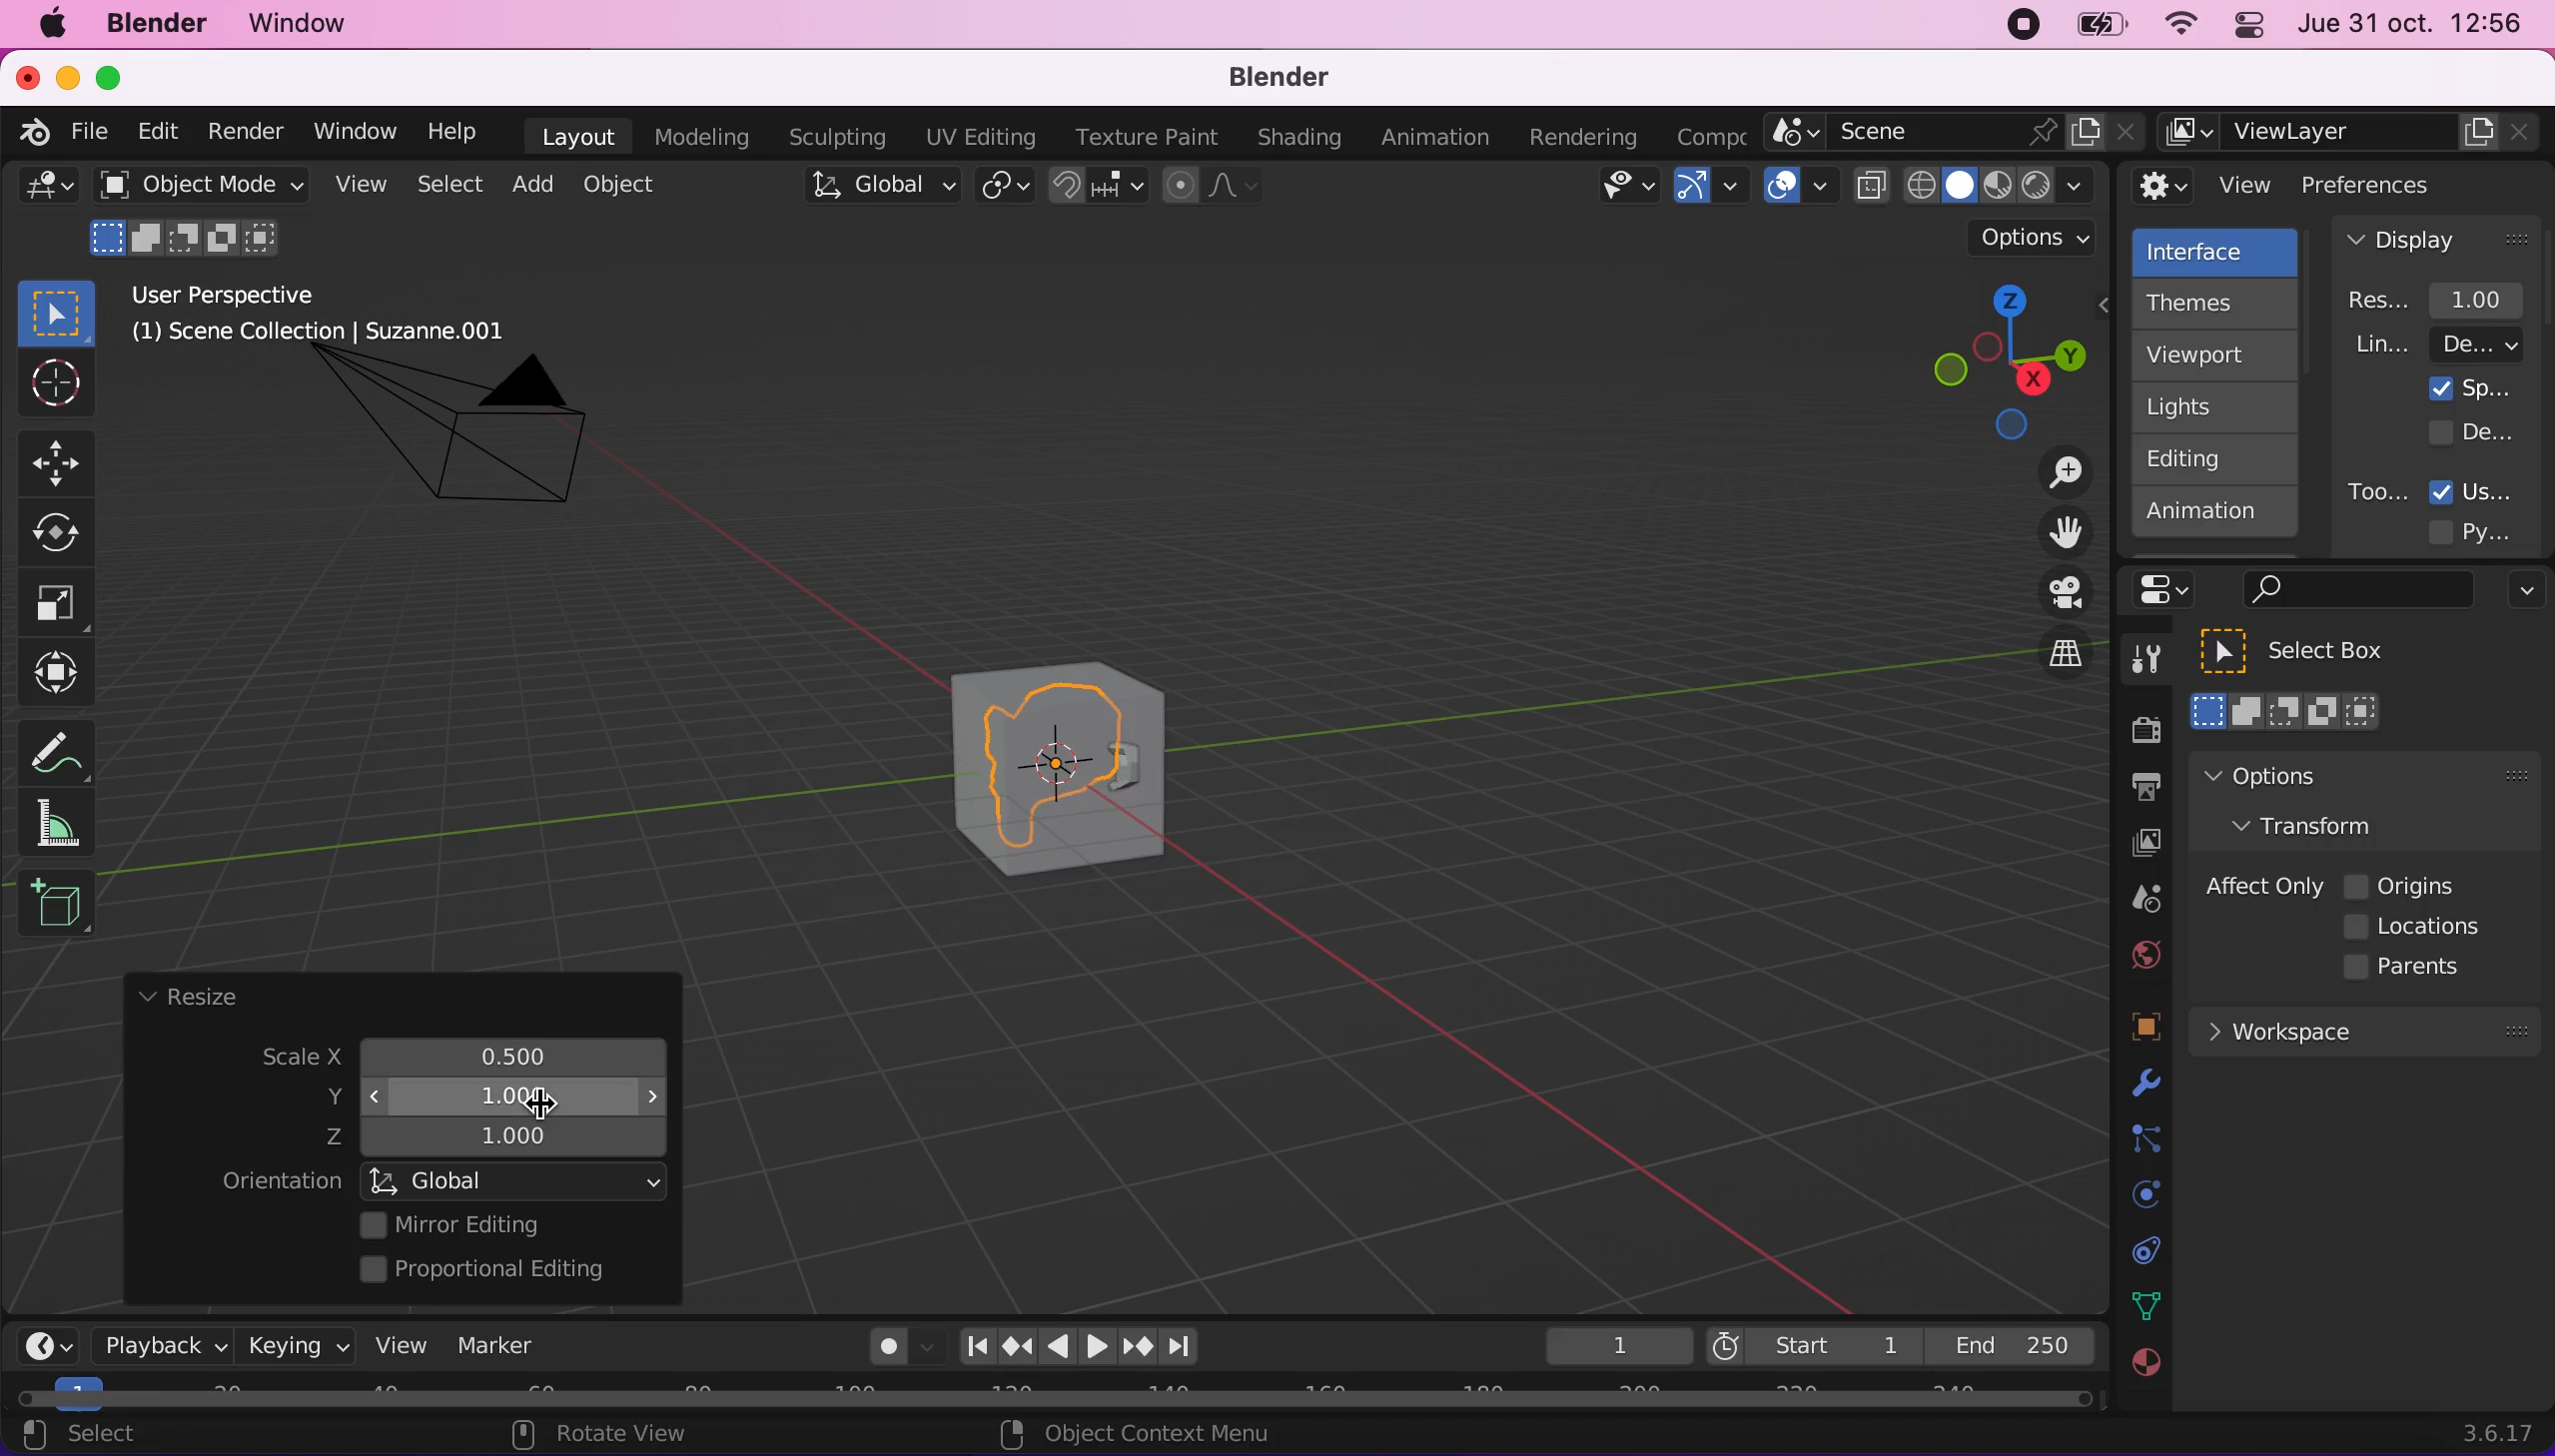 The height and width of the screenshot is (1456, 2555). Describe the element at coordinates (508, 1224) in the screenshot. I see `mirror editing` at that location.